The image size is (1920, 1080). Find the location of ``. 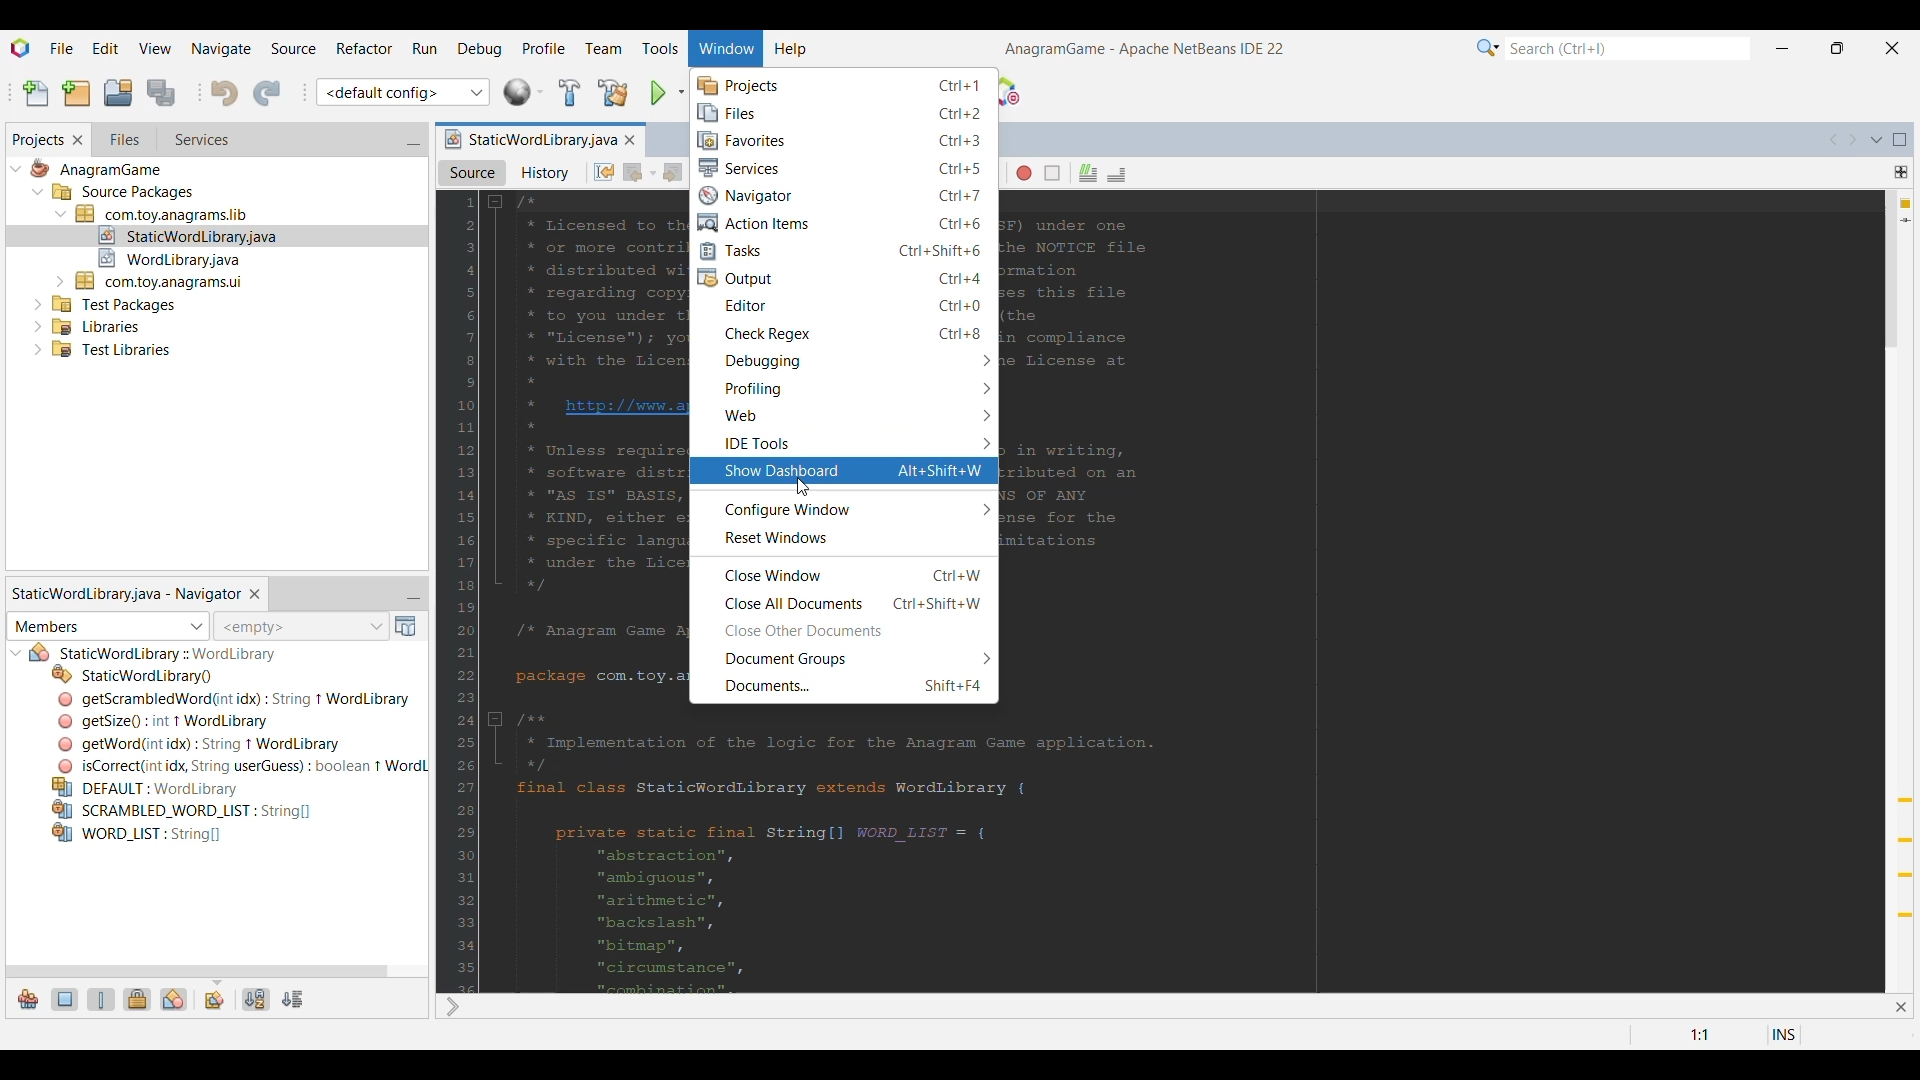

 is located at coordinates (182, 809).